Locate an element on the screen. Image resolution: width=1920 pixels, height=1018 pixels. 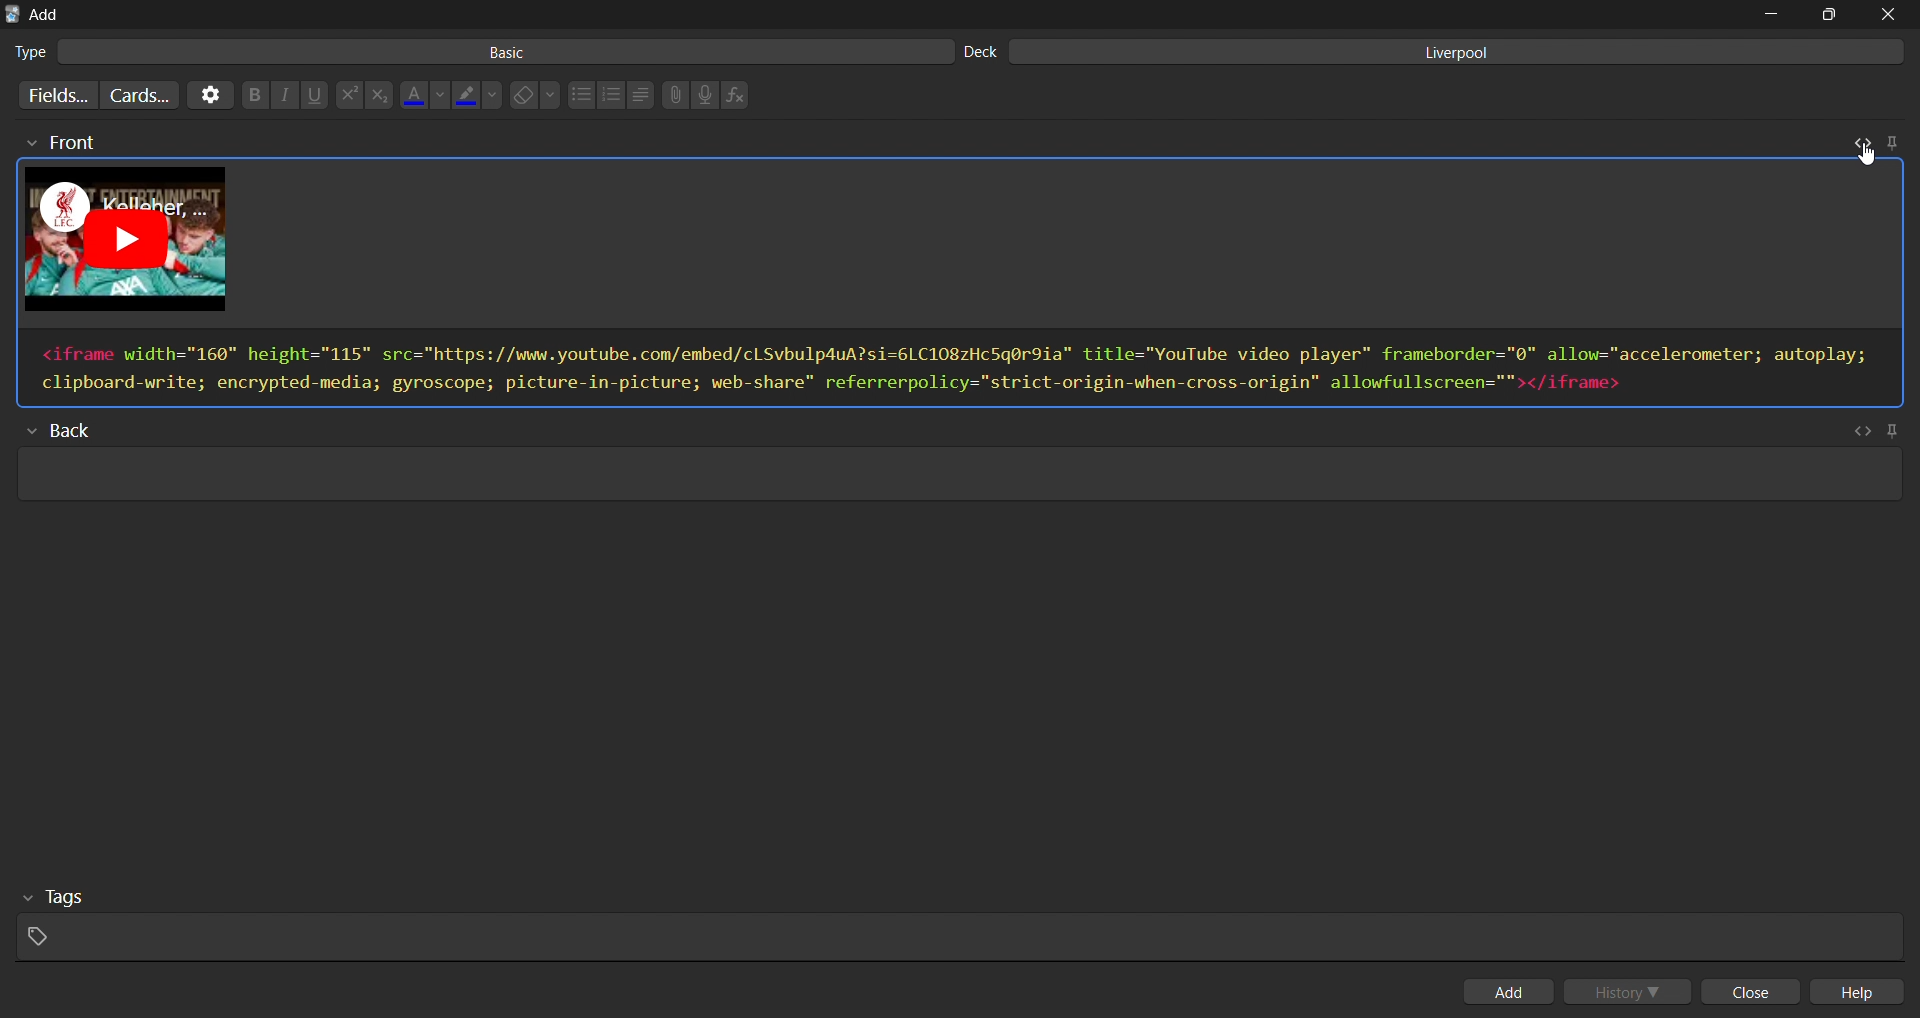
font color is located at coordinates (425, 92).